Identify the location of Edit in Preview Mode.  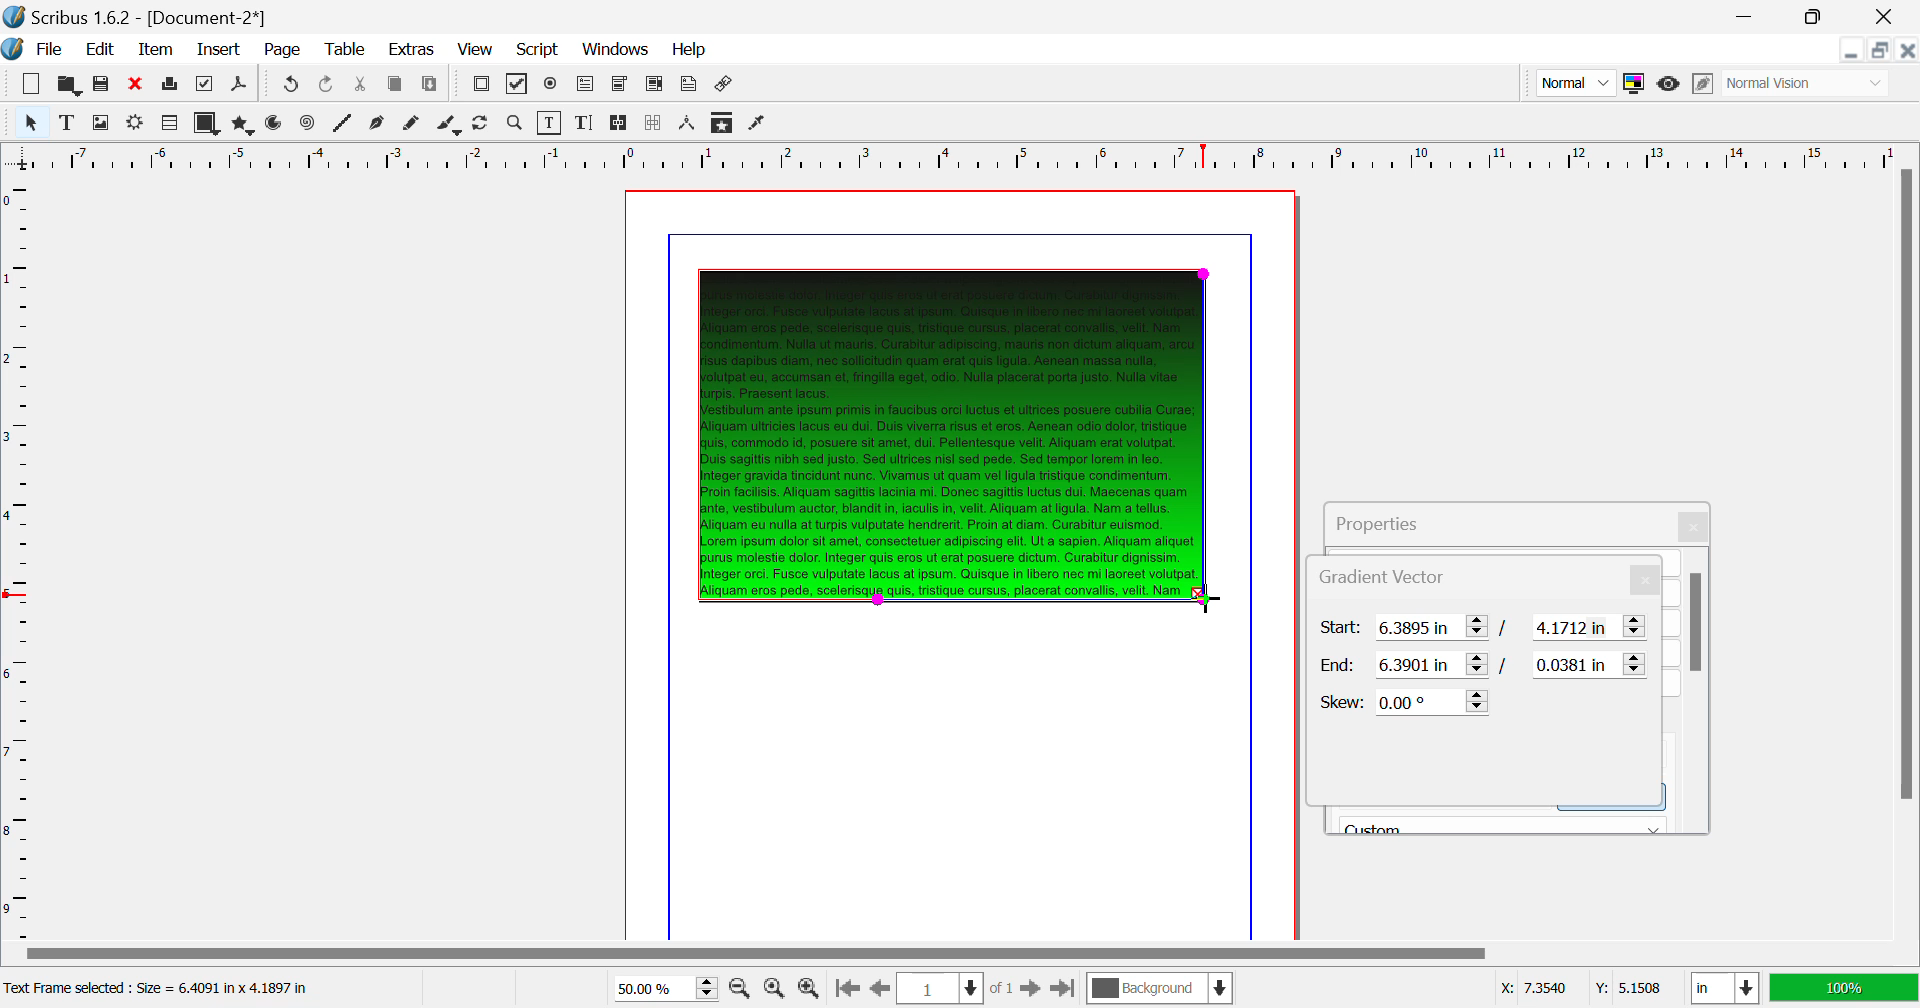
(1705, 84).